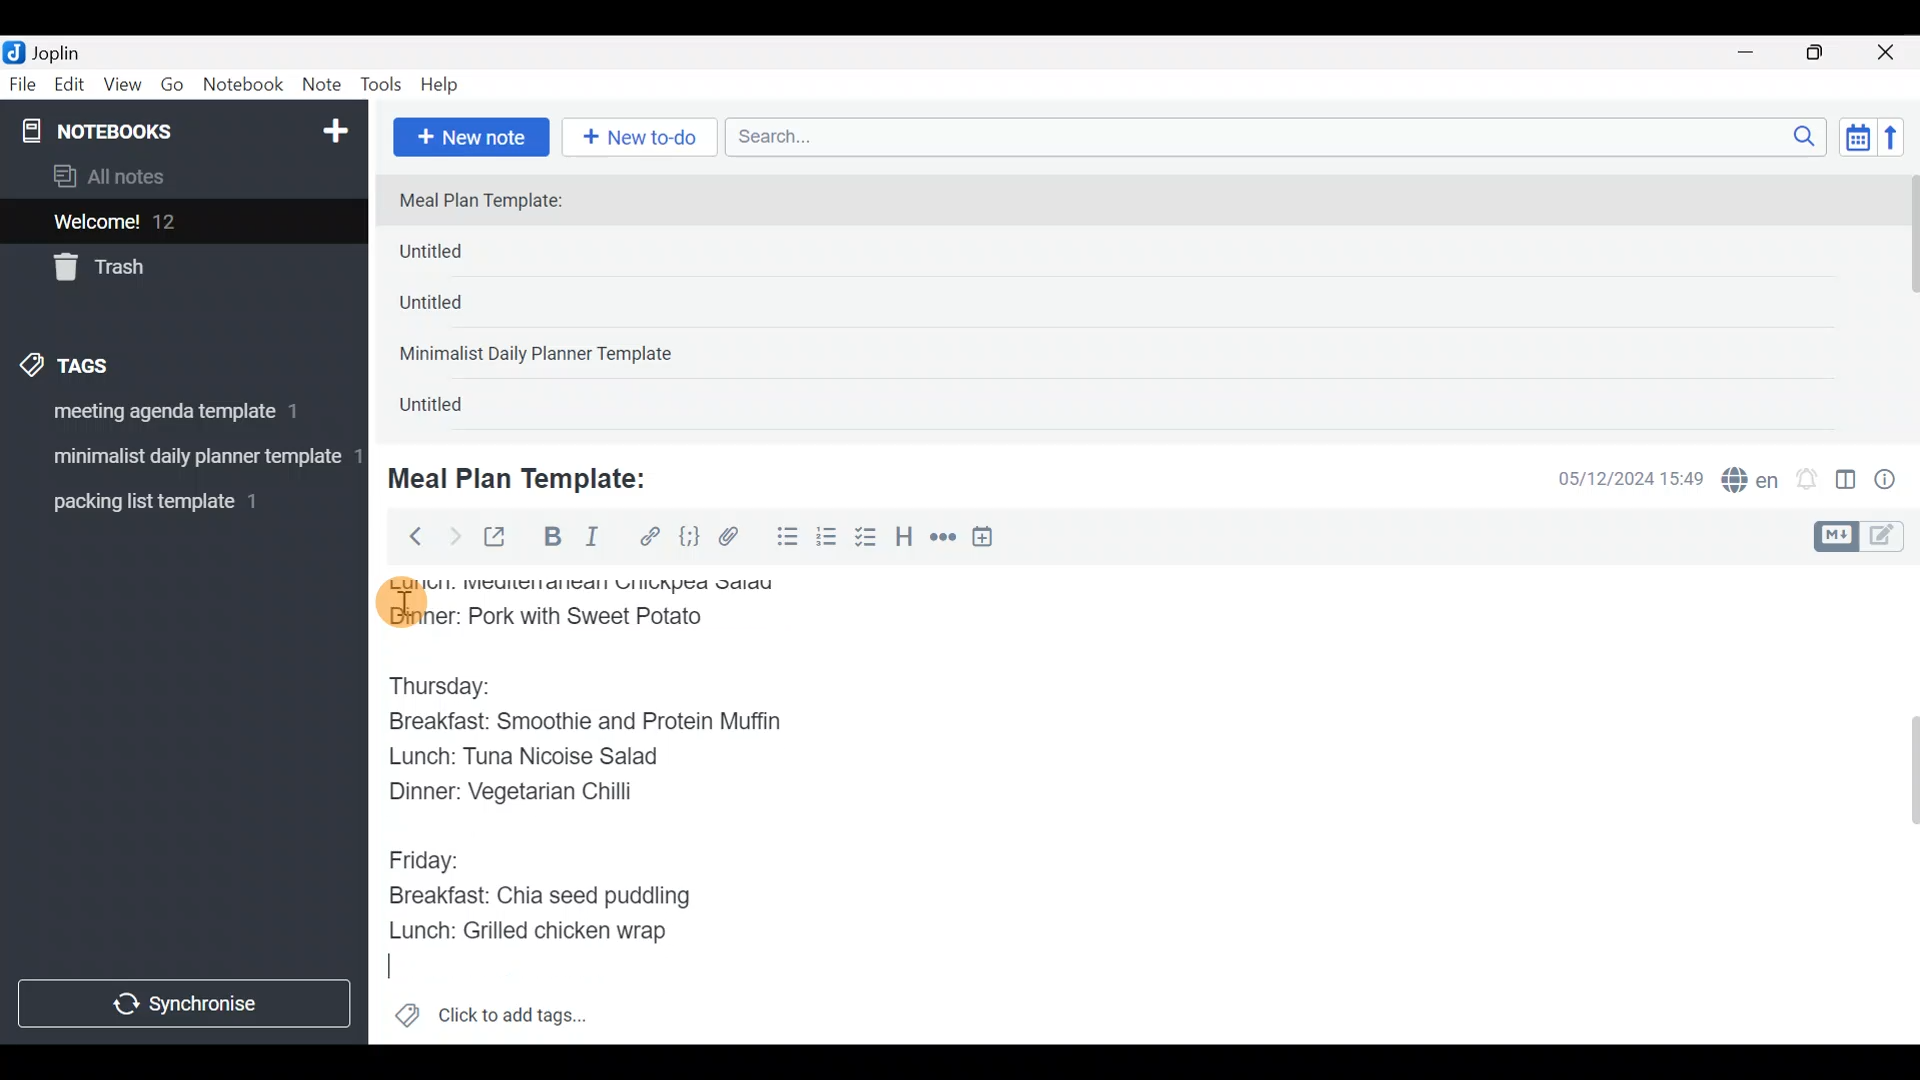 The width and height of the screenshot is (1920, 1080). I want to click on Dinner: Vegetarian Chilli, so click(529, 796).